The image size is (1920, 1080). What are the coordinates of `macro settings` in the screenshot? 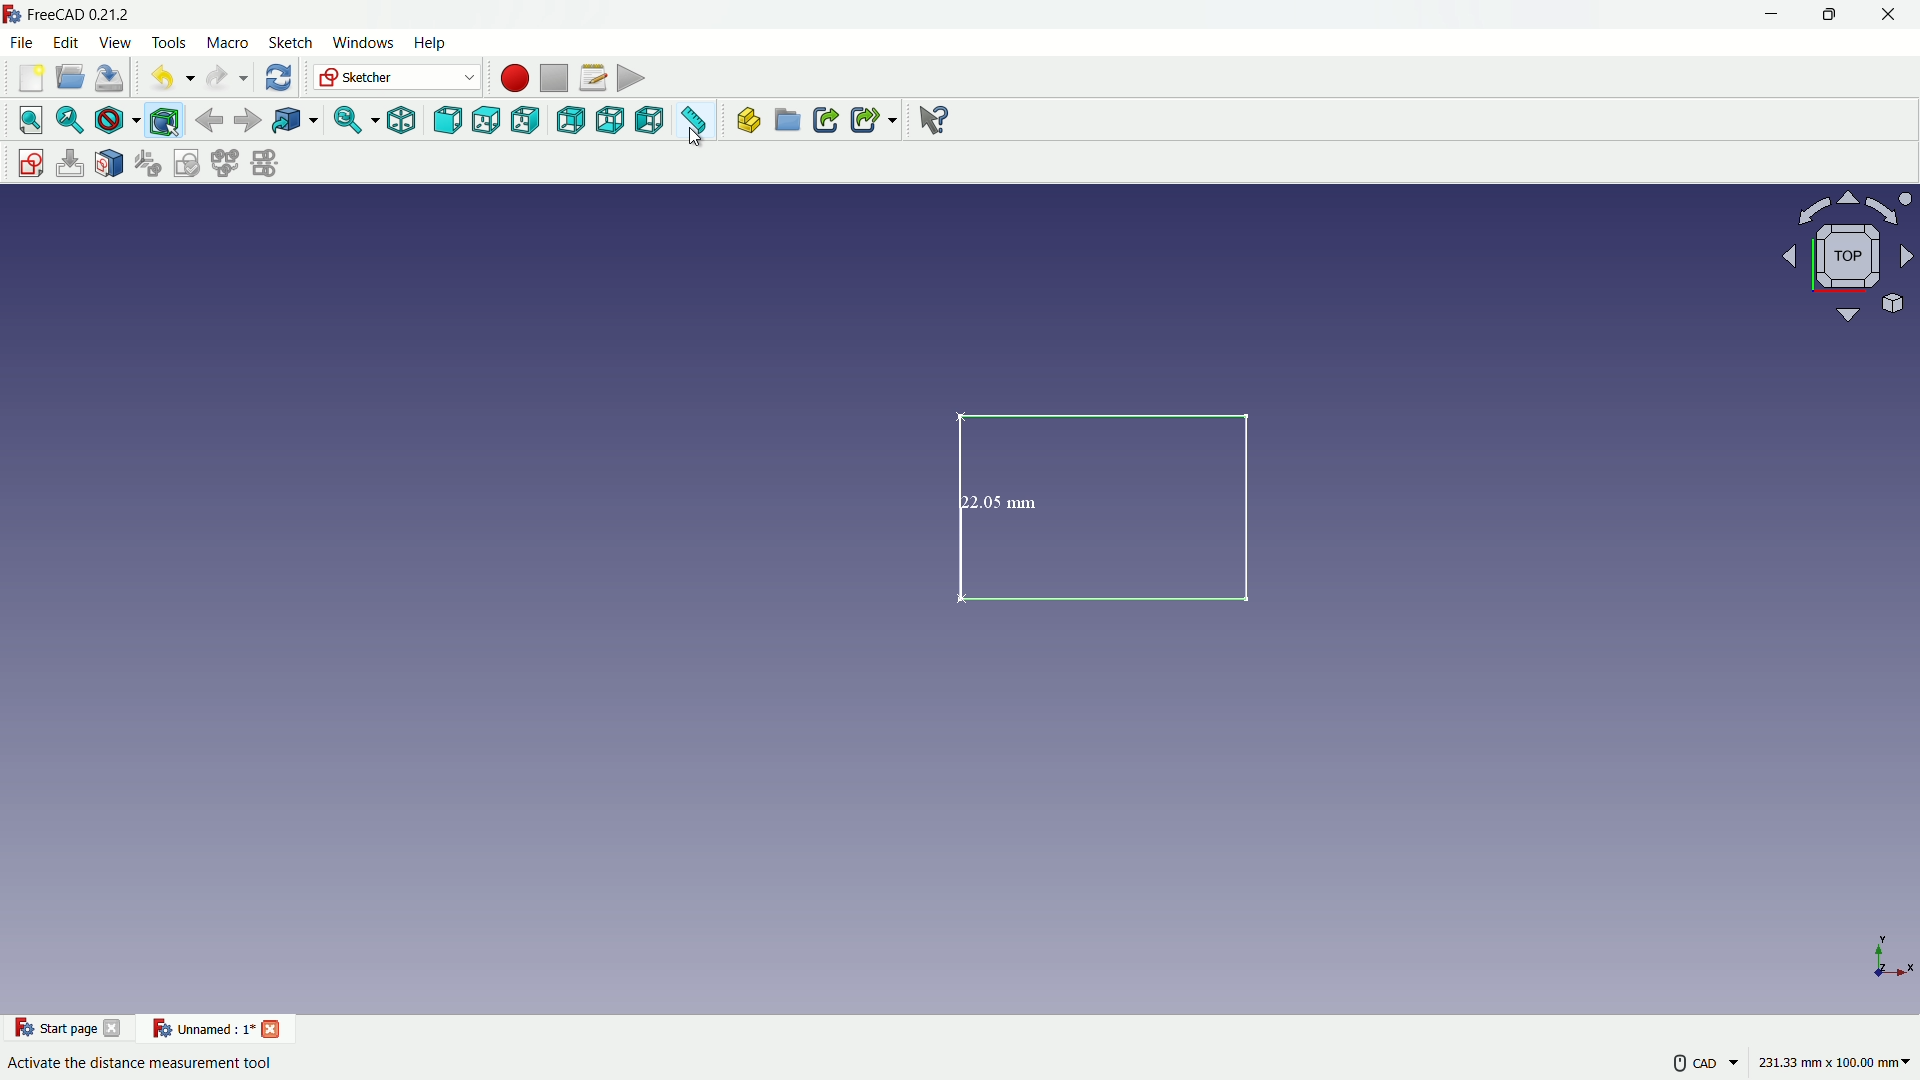 It's located at (587, 79).